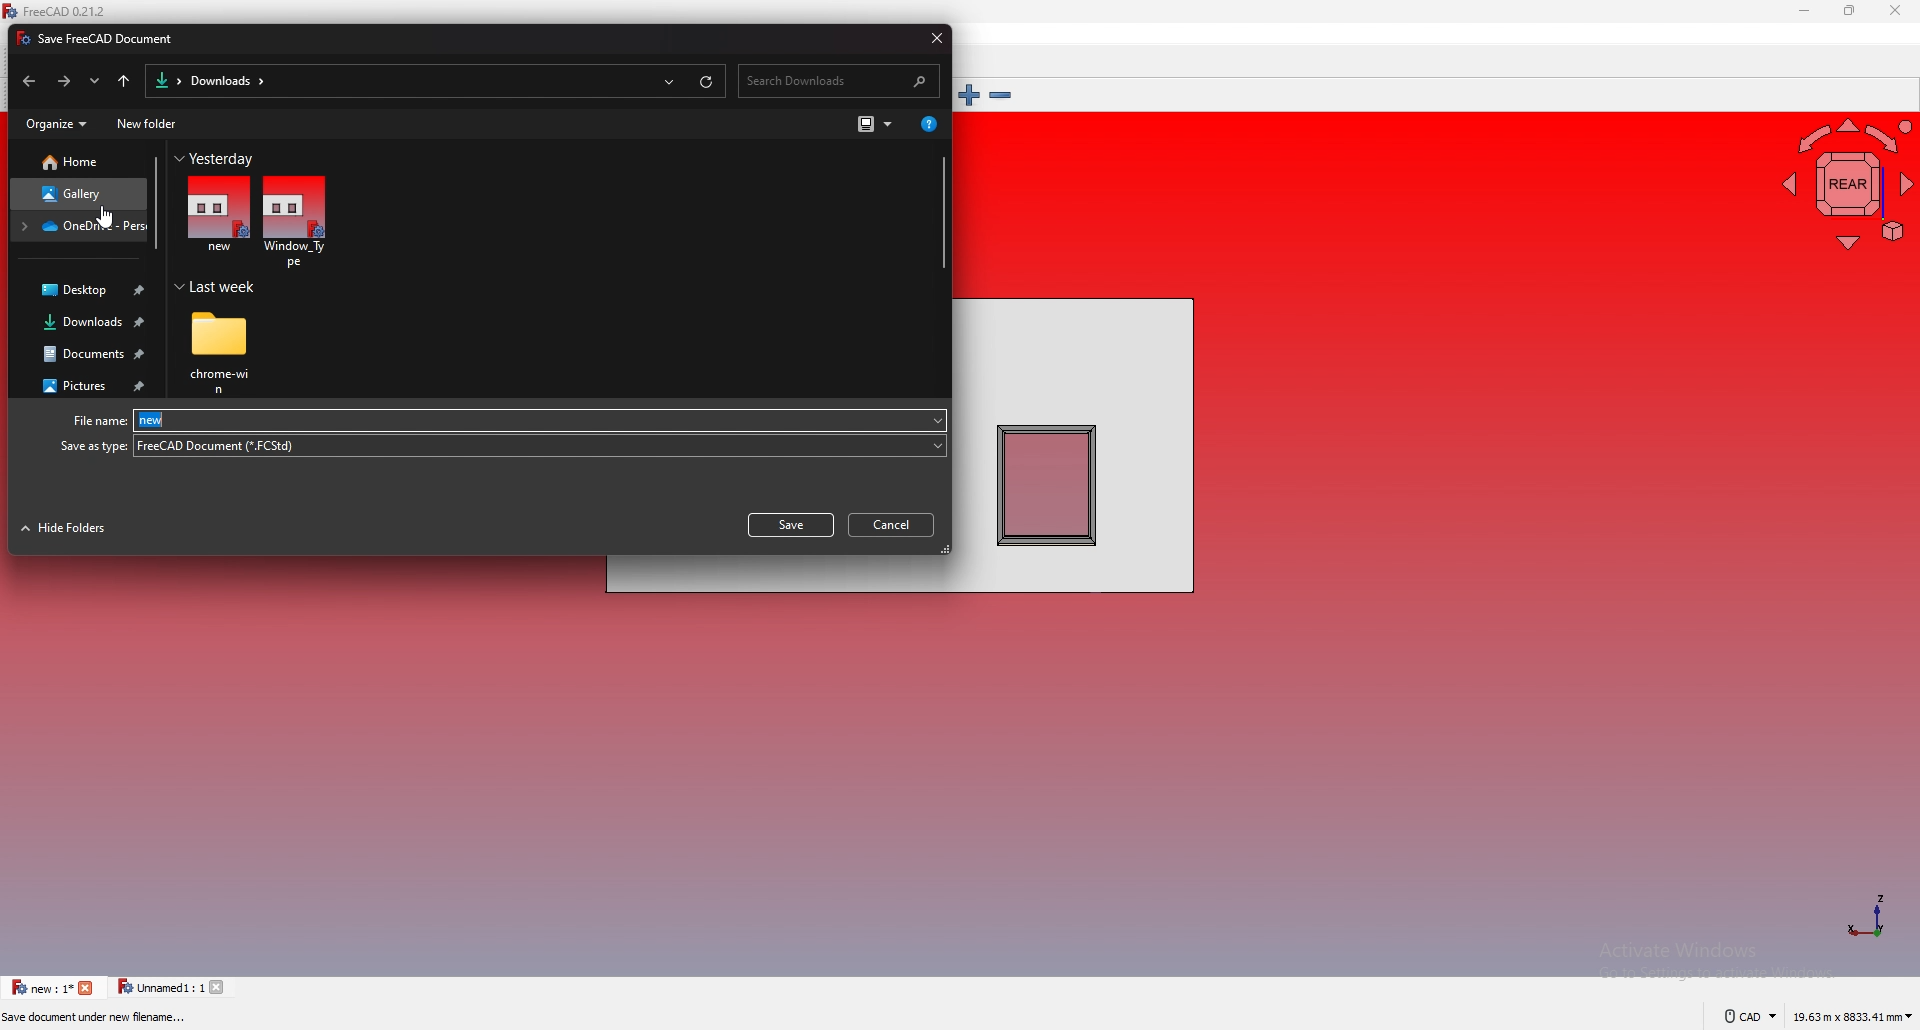 This screenshot has height=1030, width=1920. What do you see at coordinates (78, 162) in the screenshot?
I see `home` at bounding box center [78, 162].